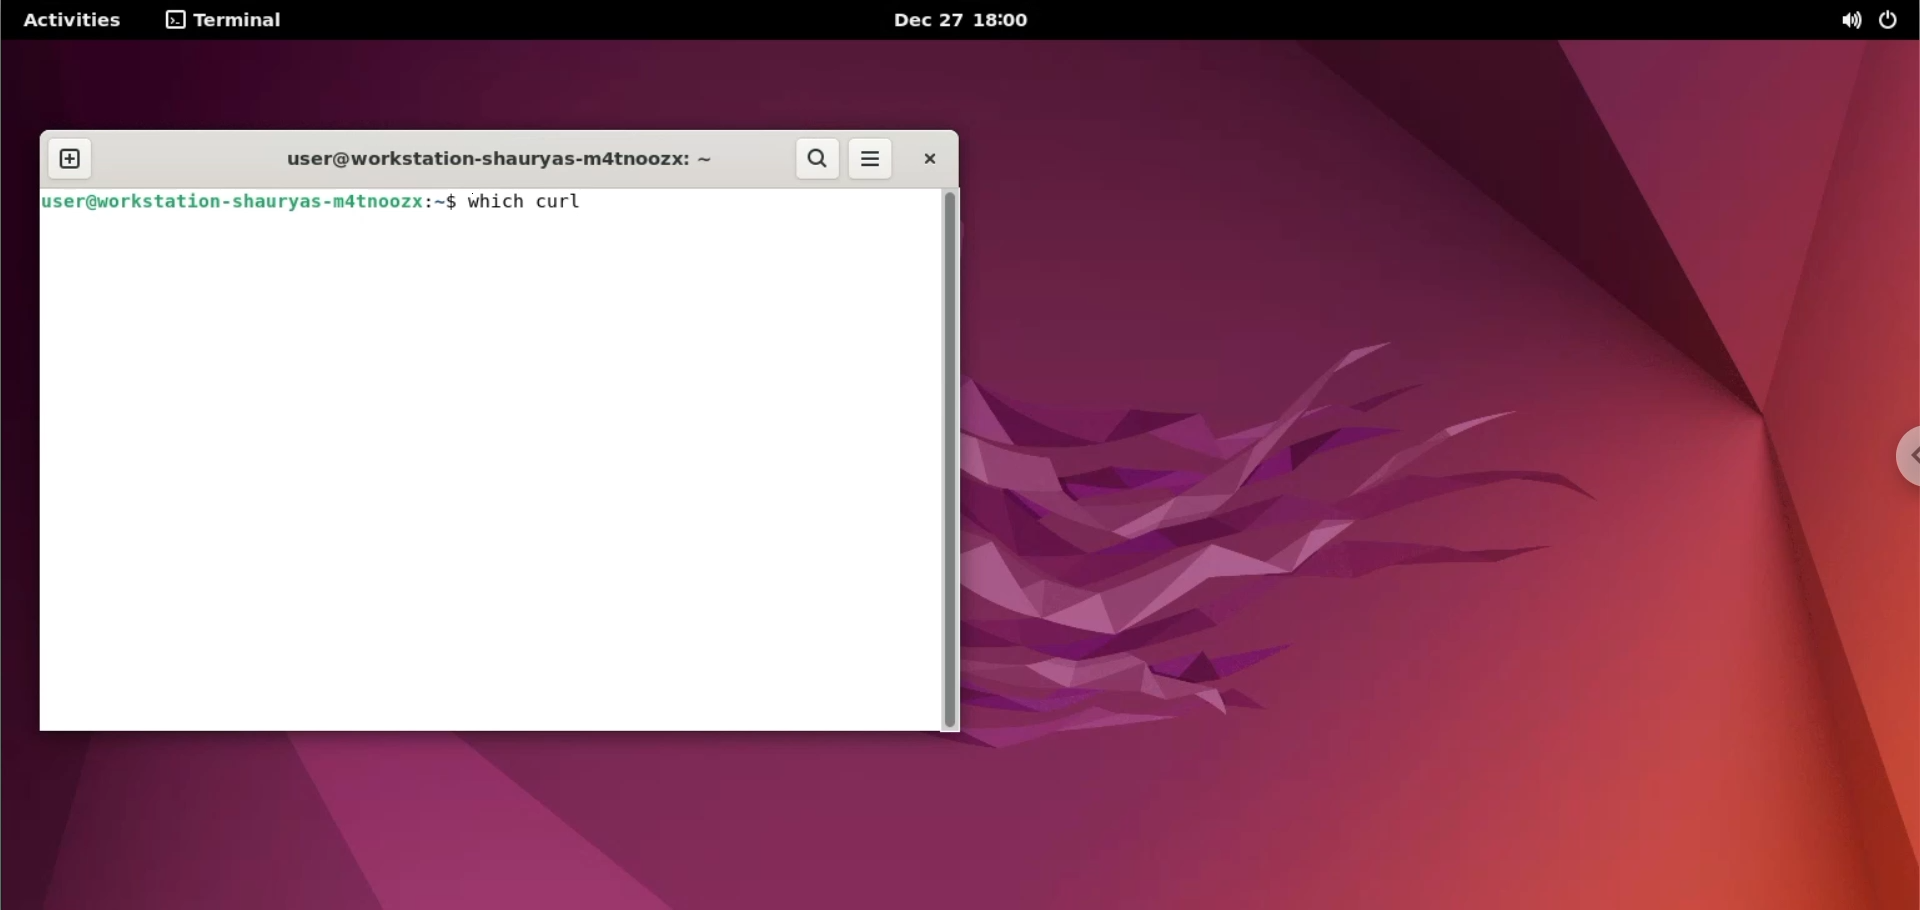 The width and height of the screenshot is (1920, 910). Describe the element at coordinates (871, 159) in the screenshot. I see `menu` at that location.